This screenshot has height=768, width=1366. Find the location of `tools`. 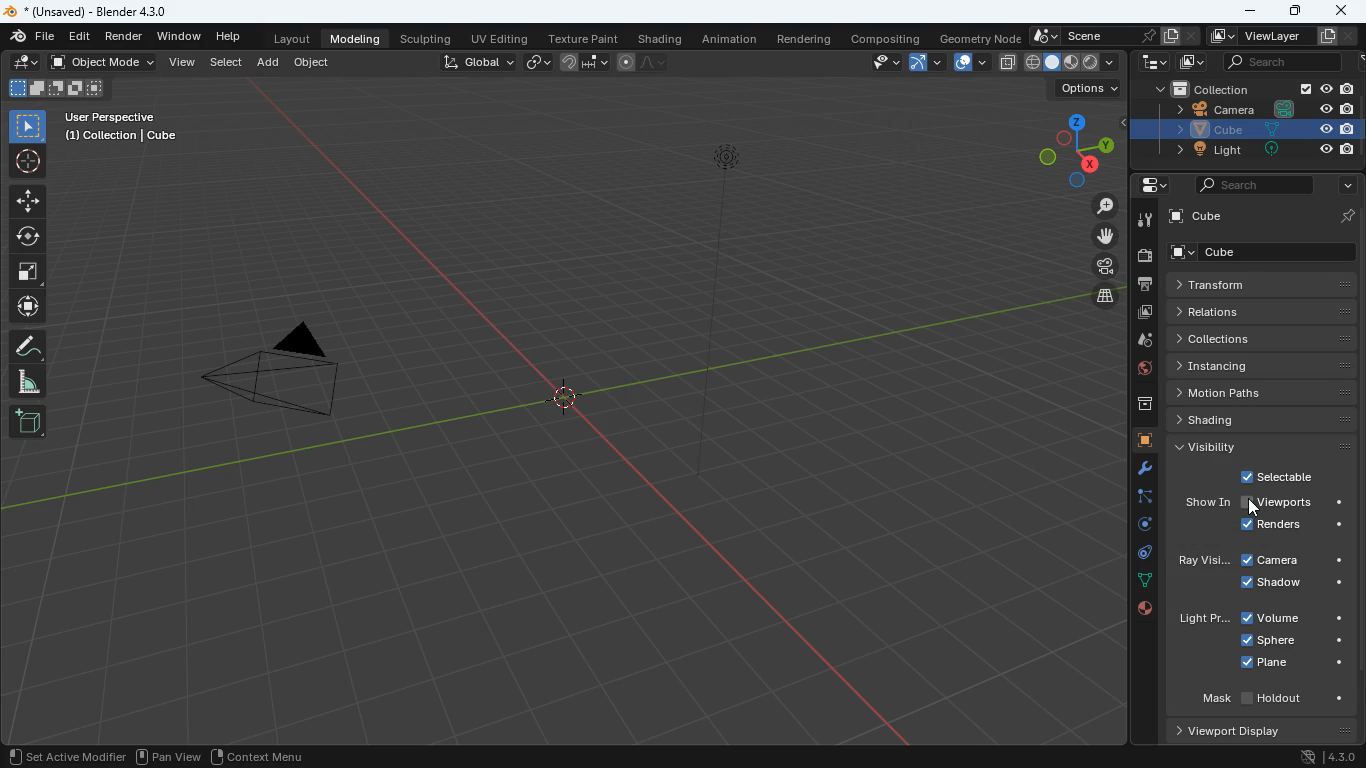

tools is located at coordinates (1144, 219).